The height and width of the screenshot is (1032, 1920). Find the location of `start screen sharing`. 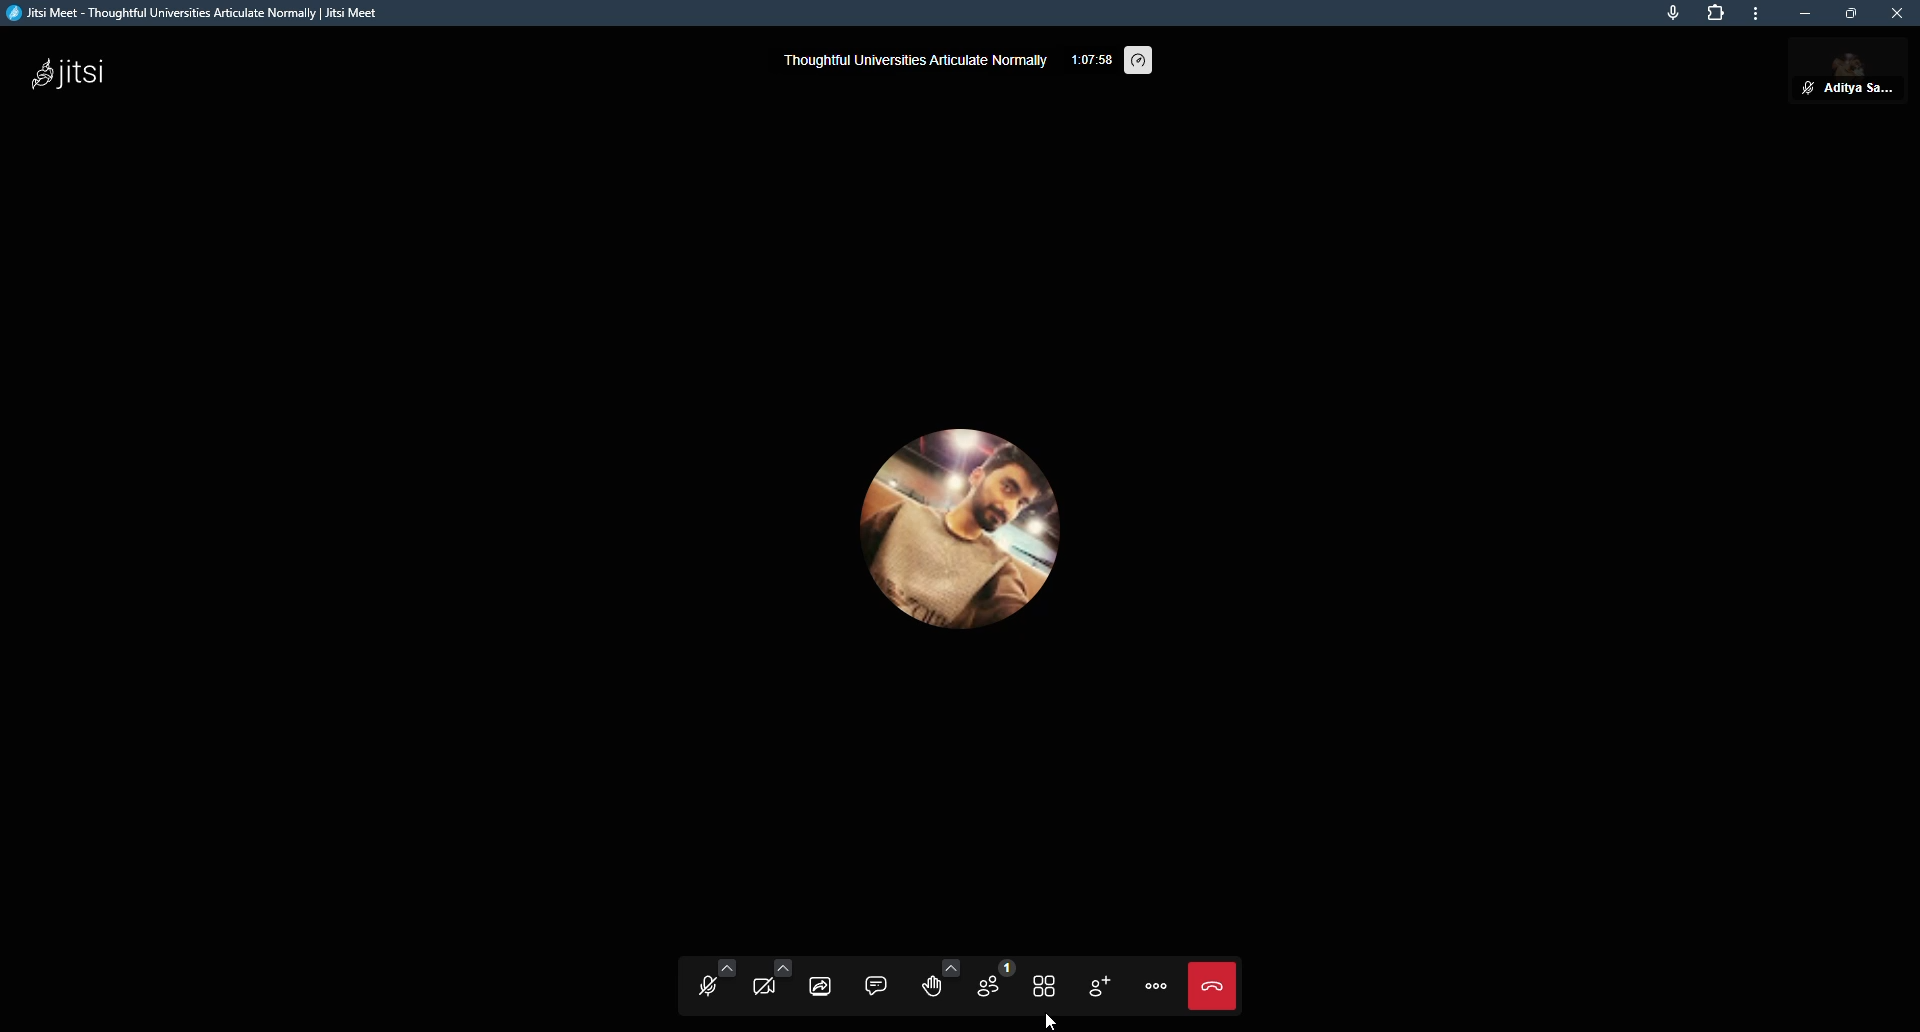

start screen sharing is located at coordinates (822, 984).